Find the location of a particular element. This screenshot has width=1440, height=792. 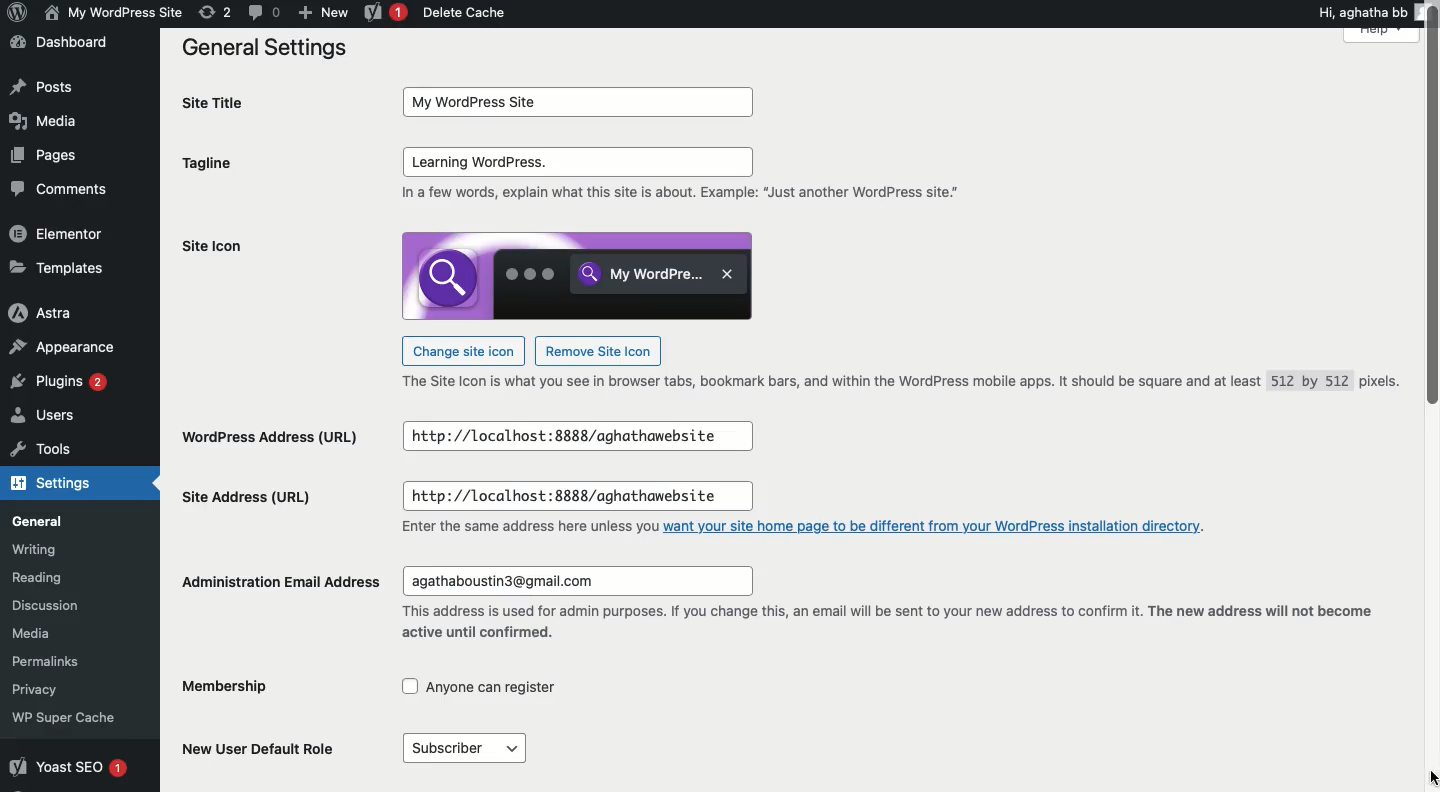

Tagline is located at coordinates (225, 166).